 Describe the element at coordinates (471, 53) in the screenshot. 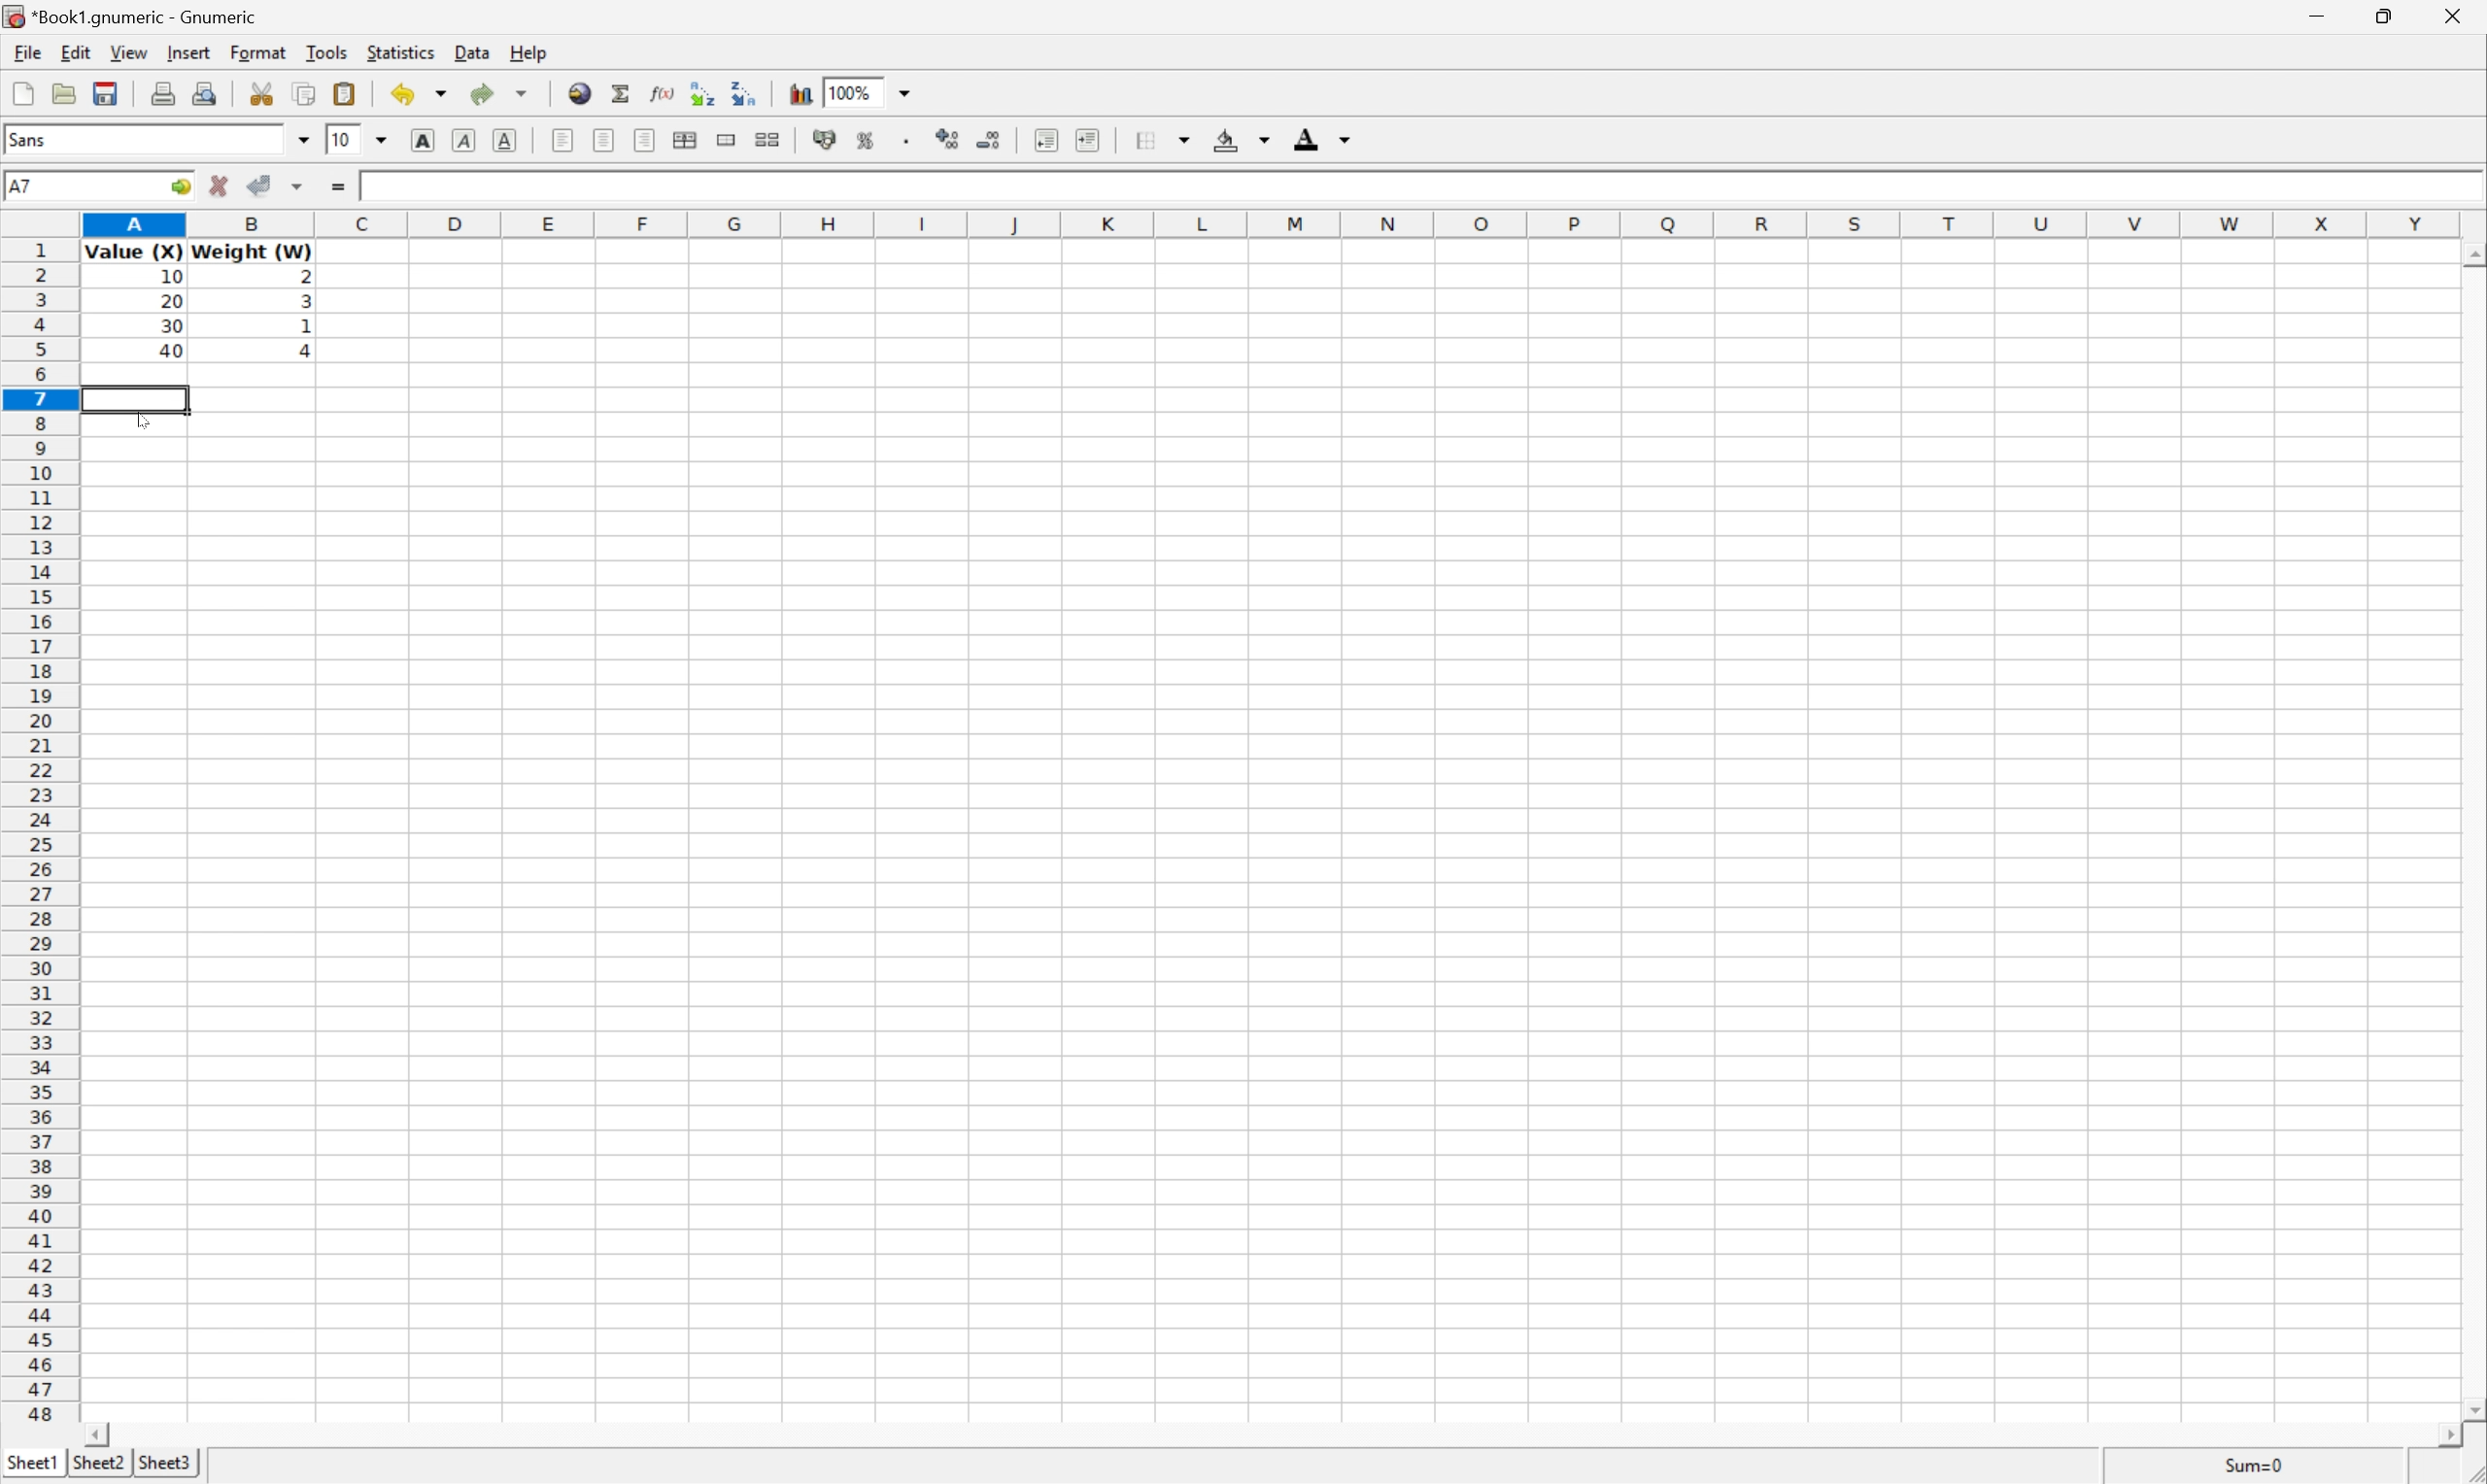

I see `Data` at that location.